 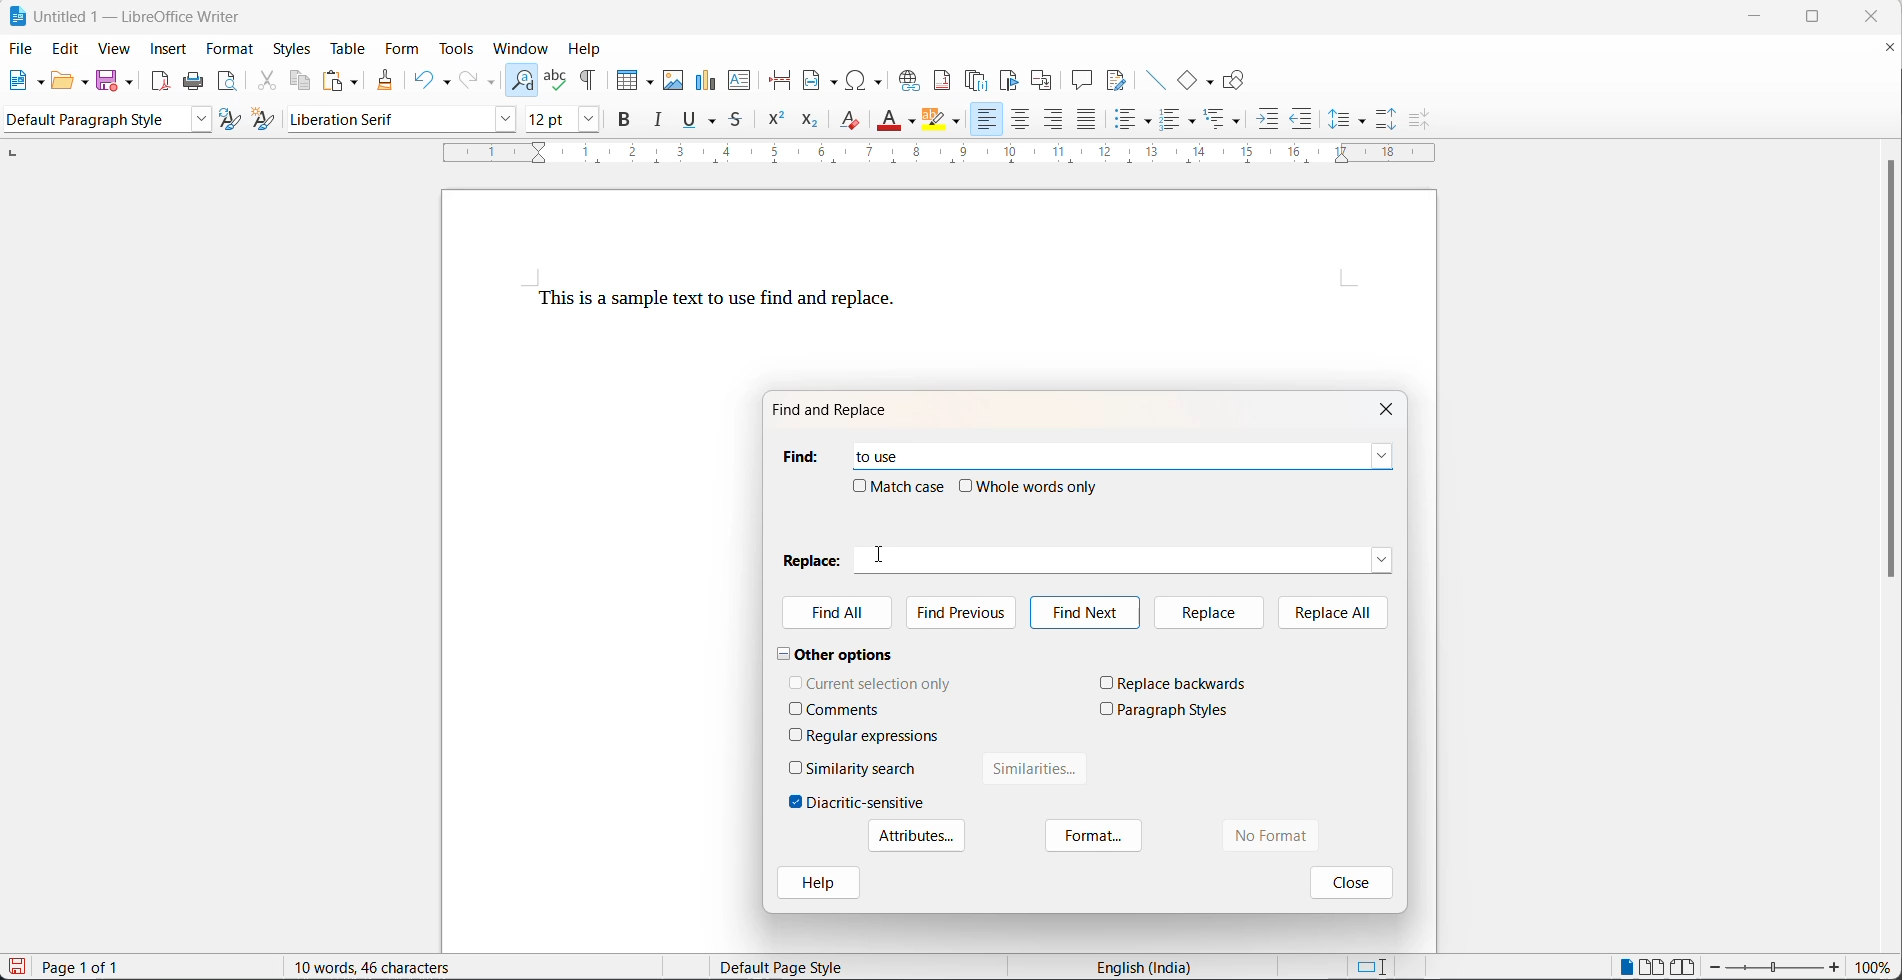 What do you see at coordinates (1036, 773) in the screenshot?
I see `similarities button` at bounding box center [1036, 773].